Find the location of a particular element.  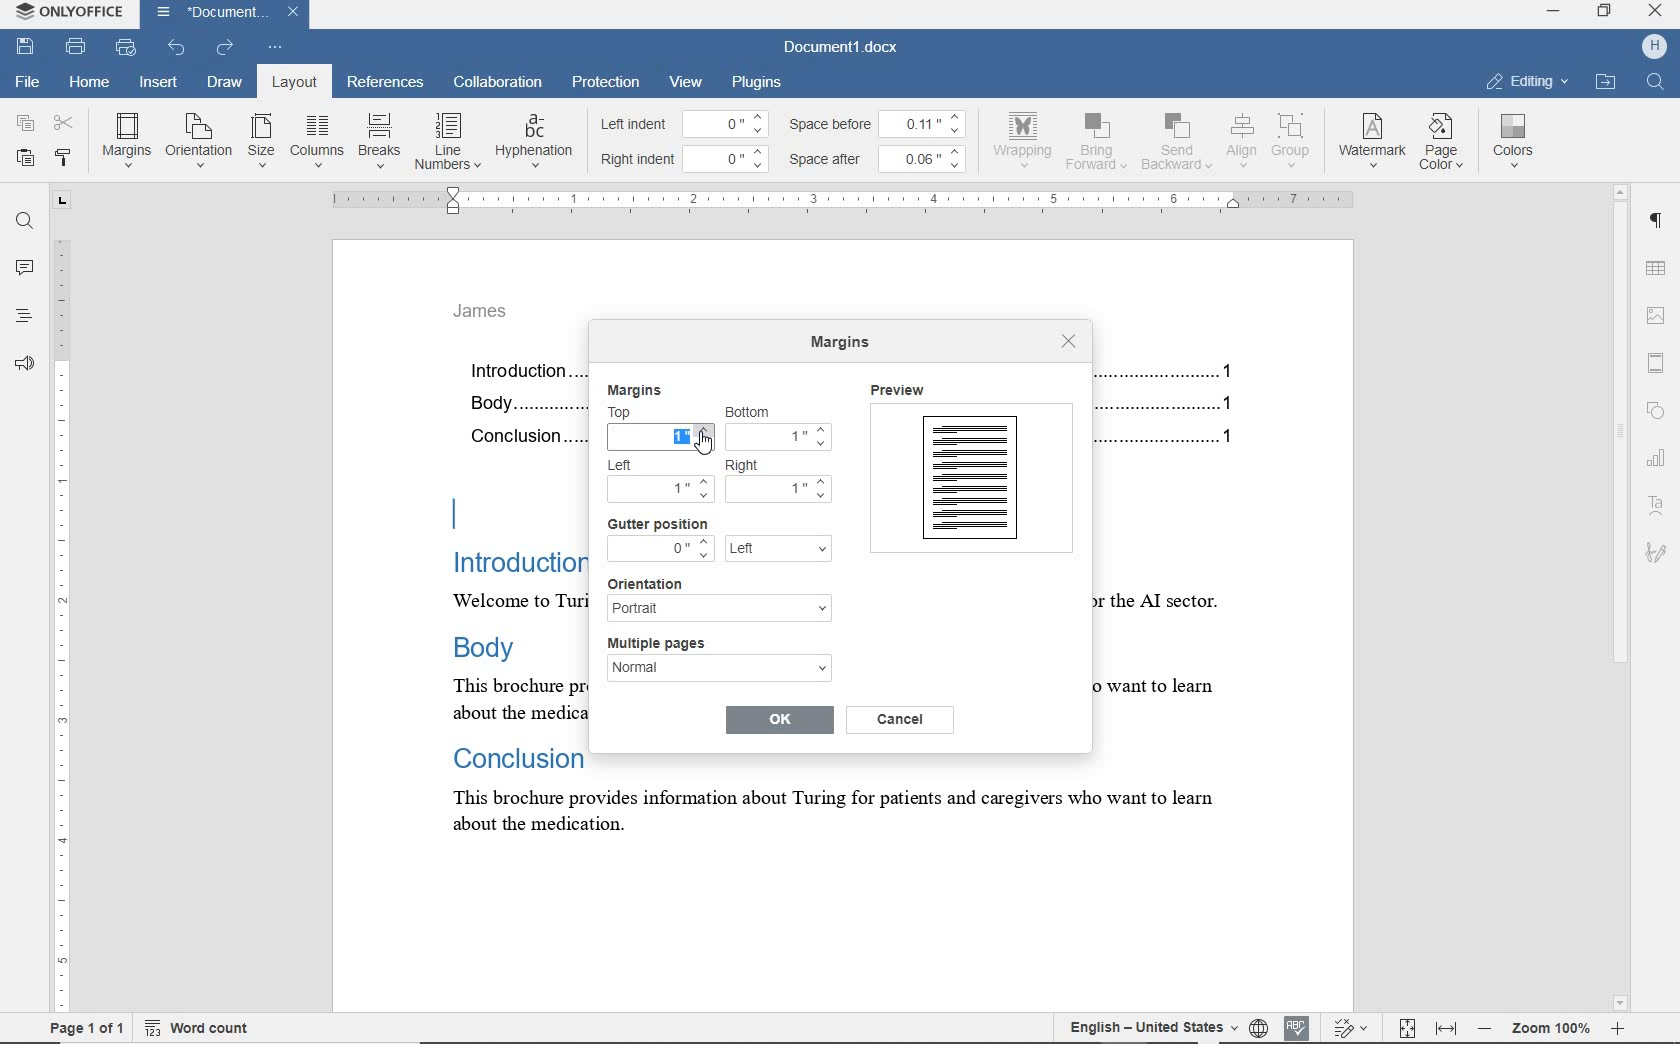

insert is located at coordinates (161, 83).